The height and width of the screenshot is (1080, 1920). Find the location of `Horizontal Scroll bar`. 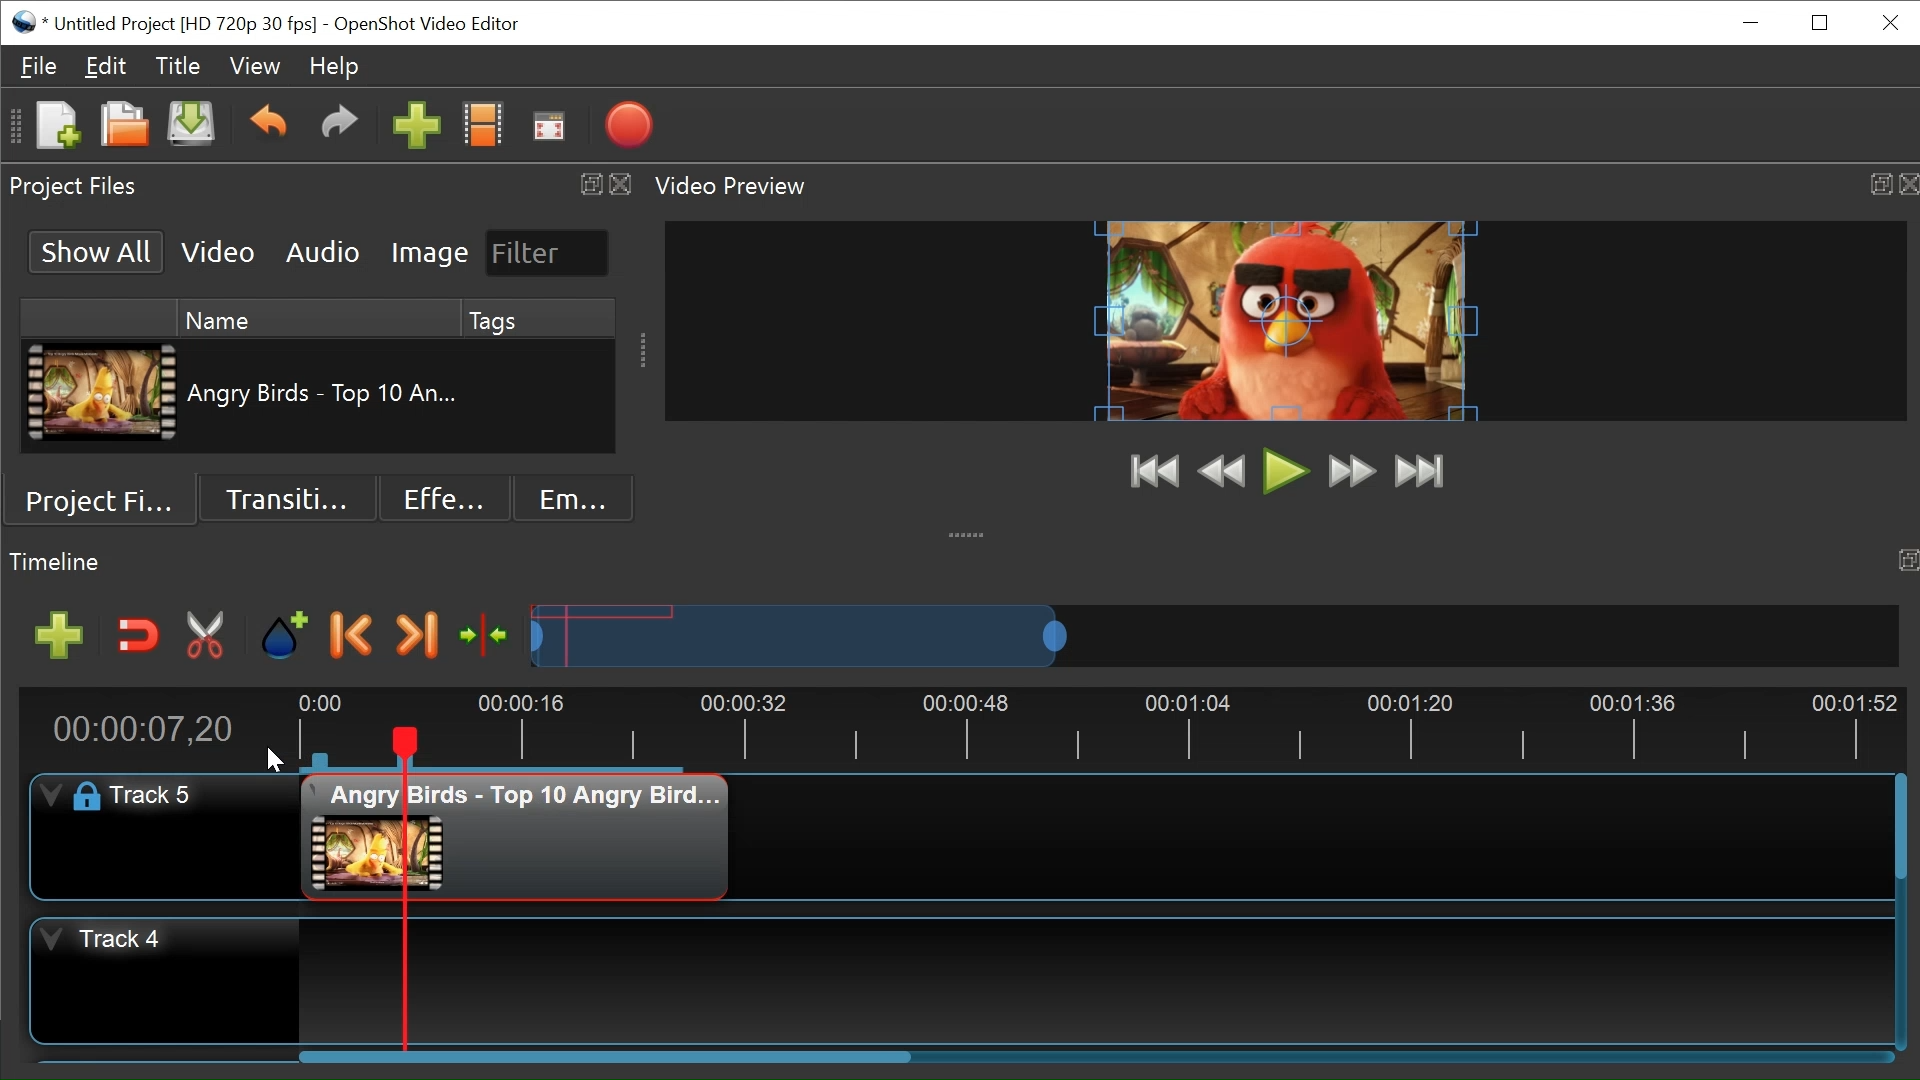

Horizontal Scroll bar is located at coordinates (604, 1055).